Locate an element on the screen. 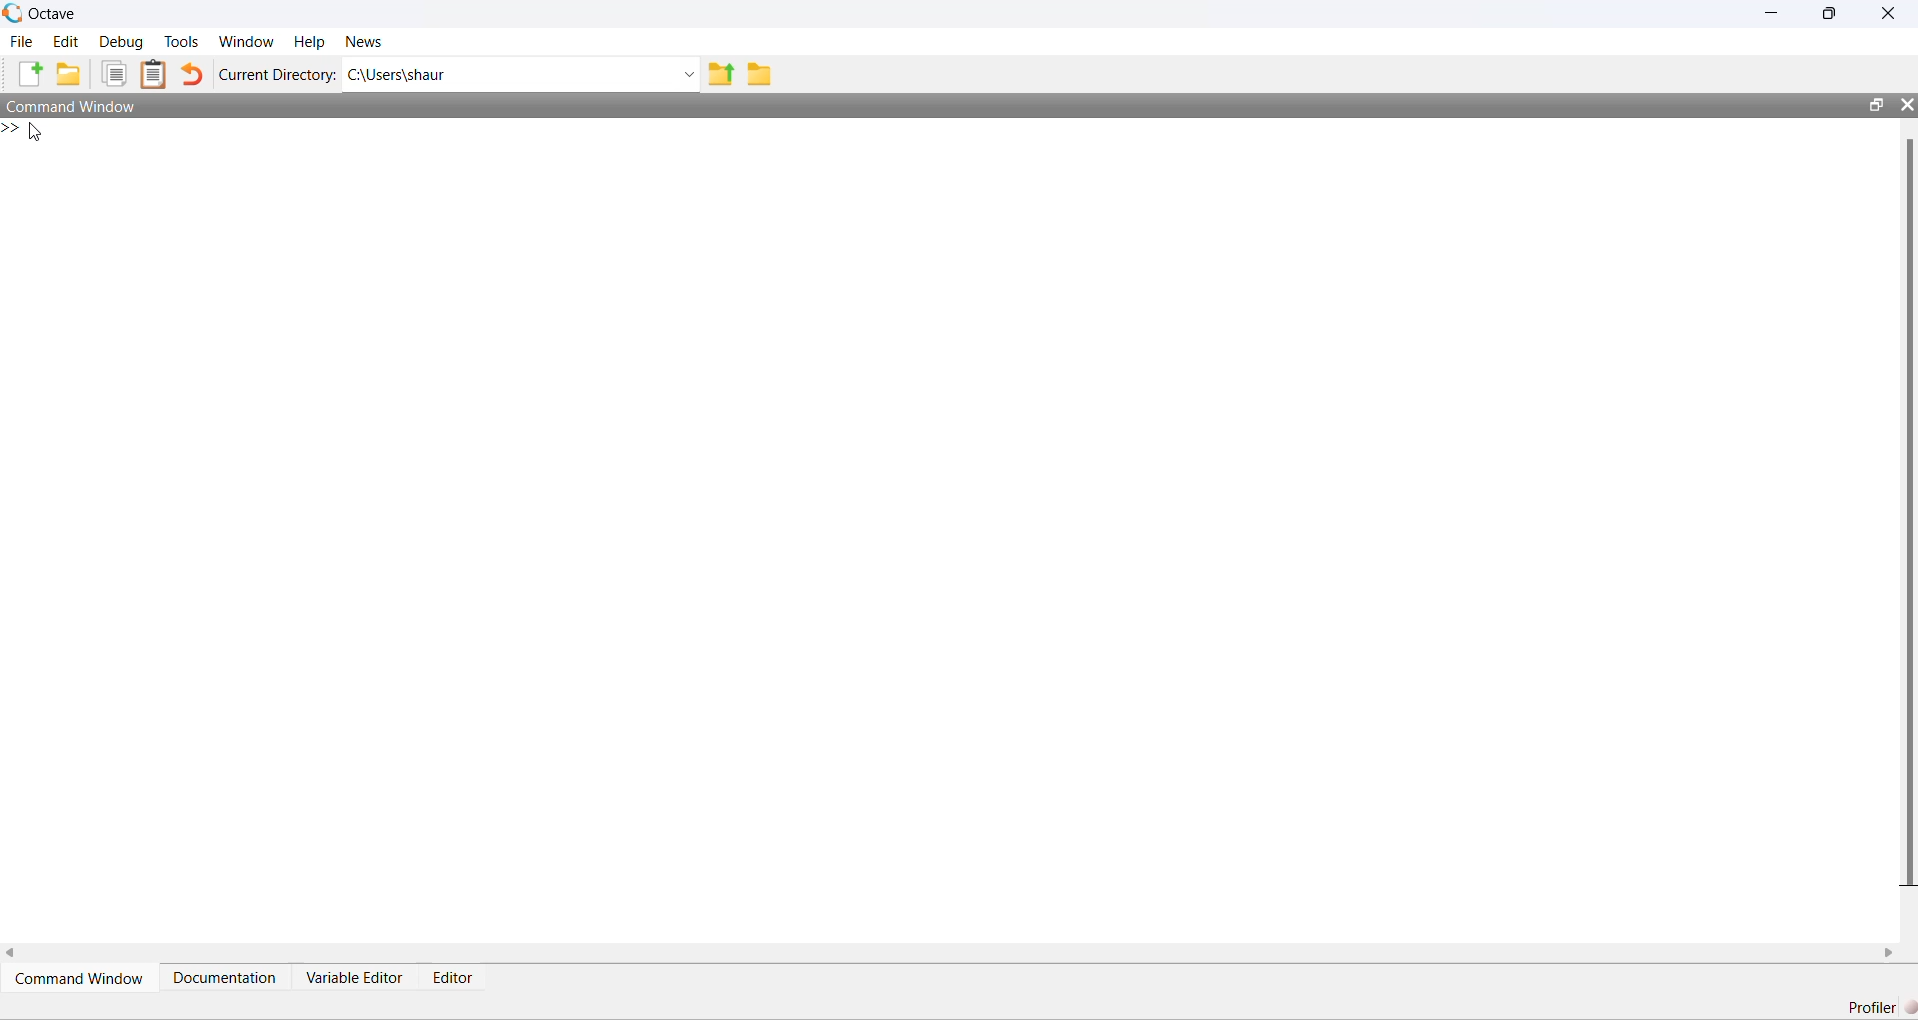 This screenshot has height=1020, width=1918. close is located at coordinates (1908, 105).